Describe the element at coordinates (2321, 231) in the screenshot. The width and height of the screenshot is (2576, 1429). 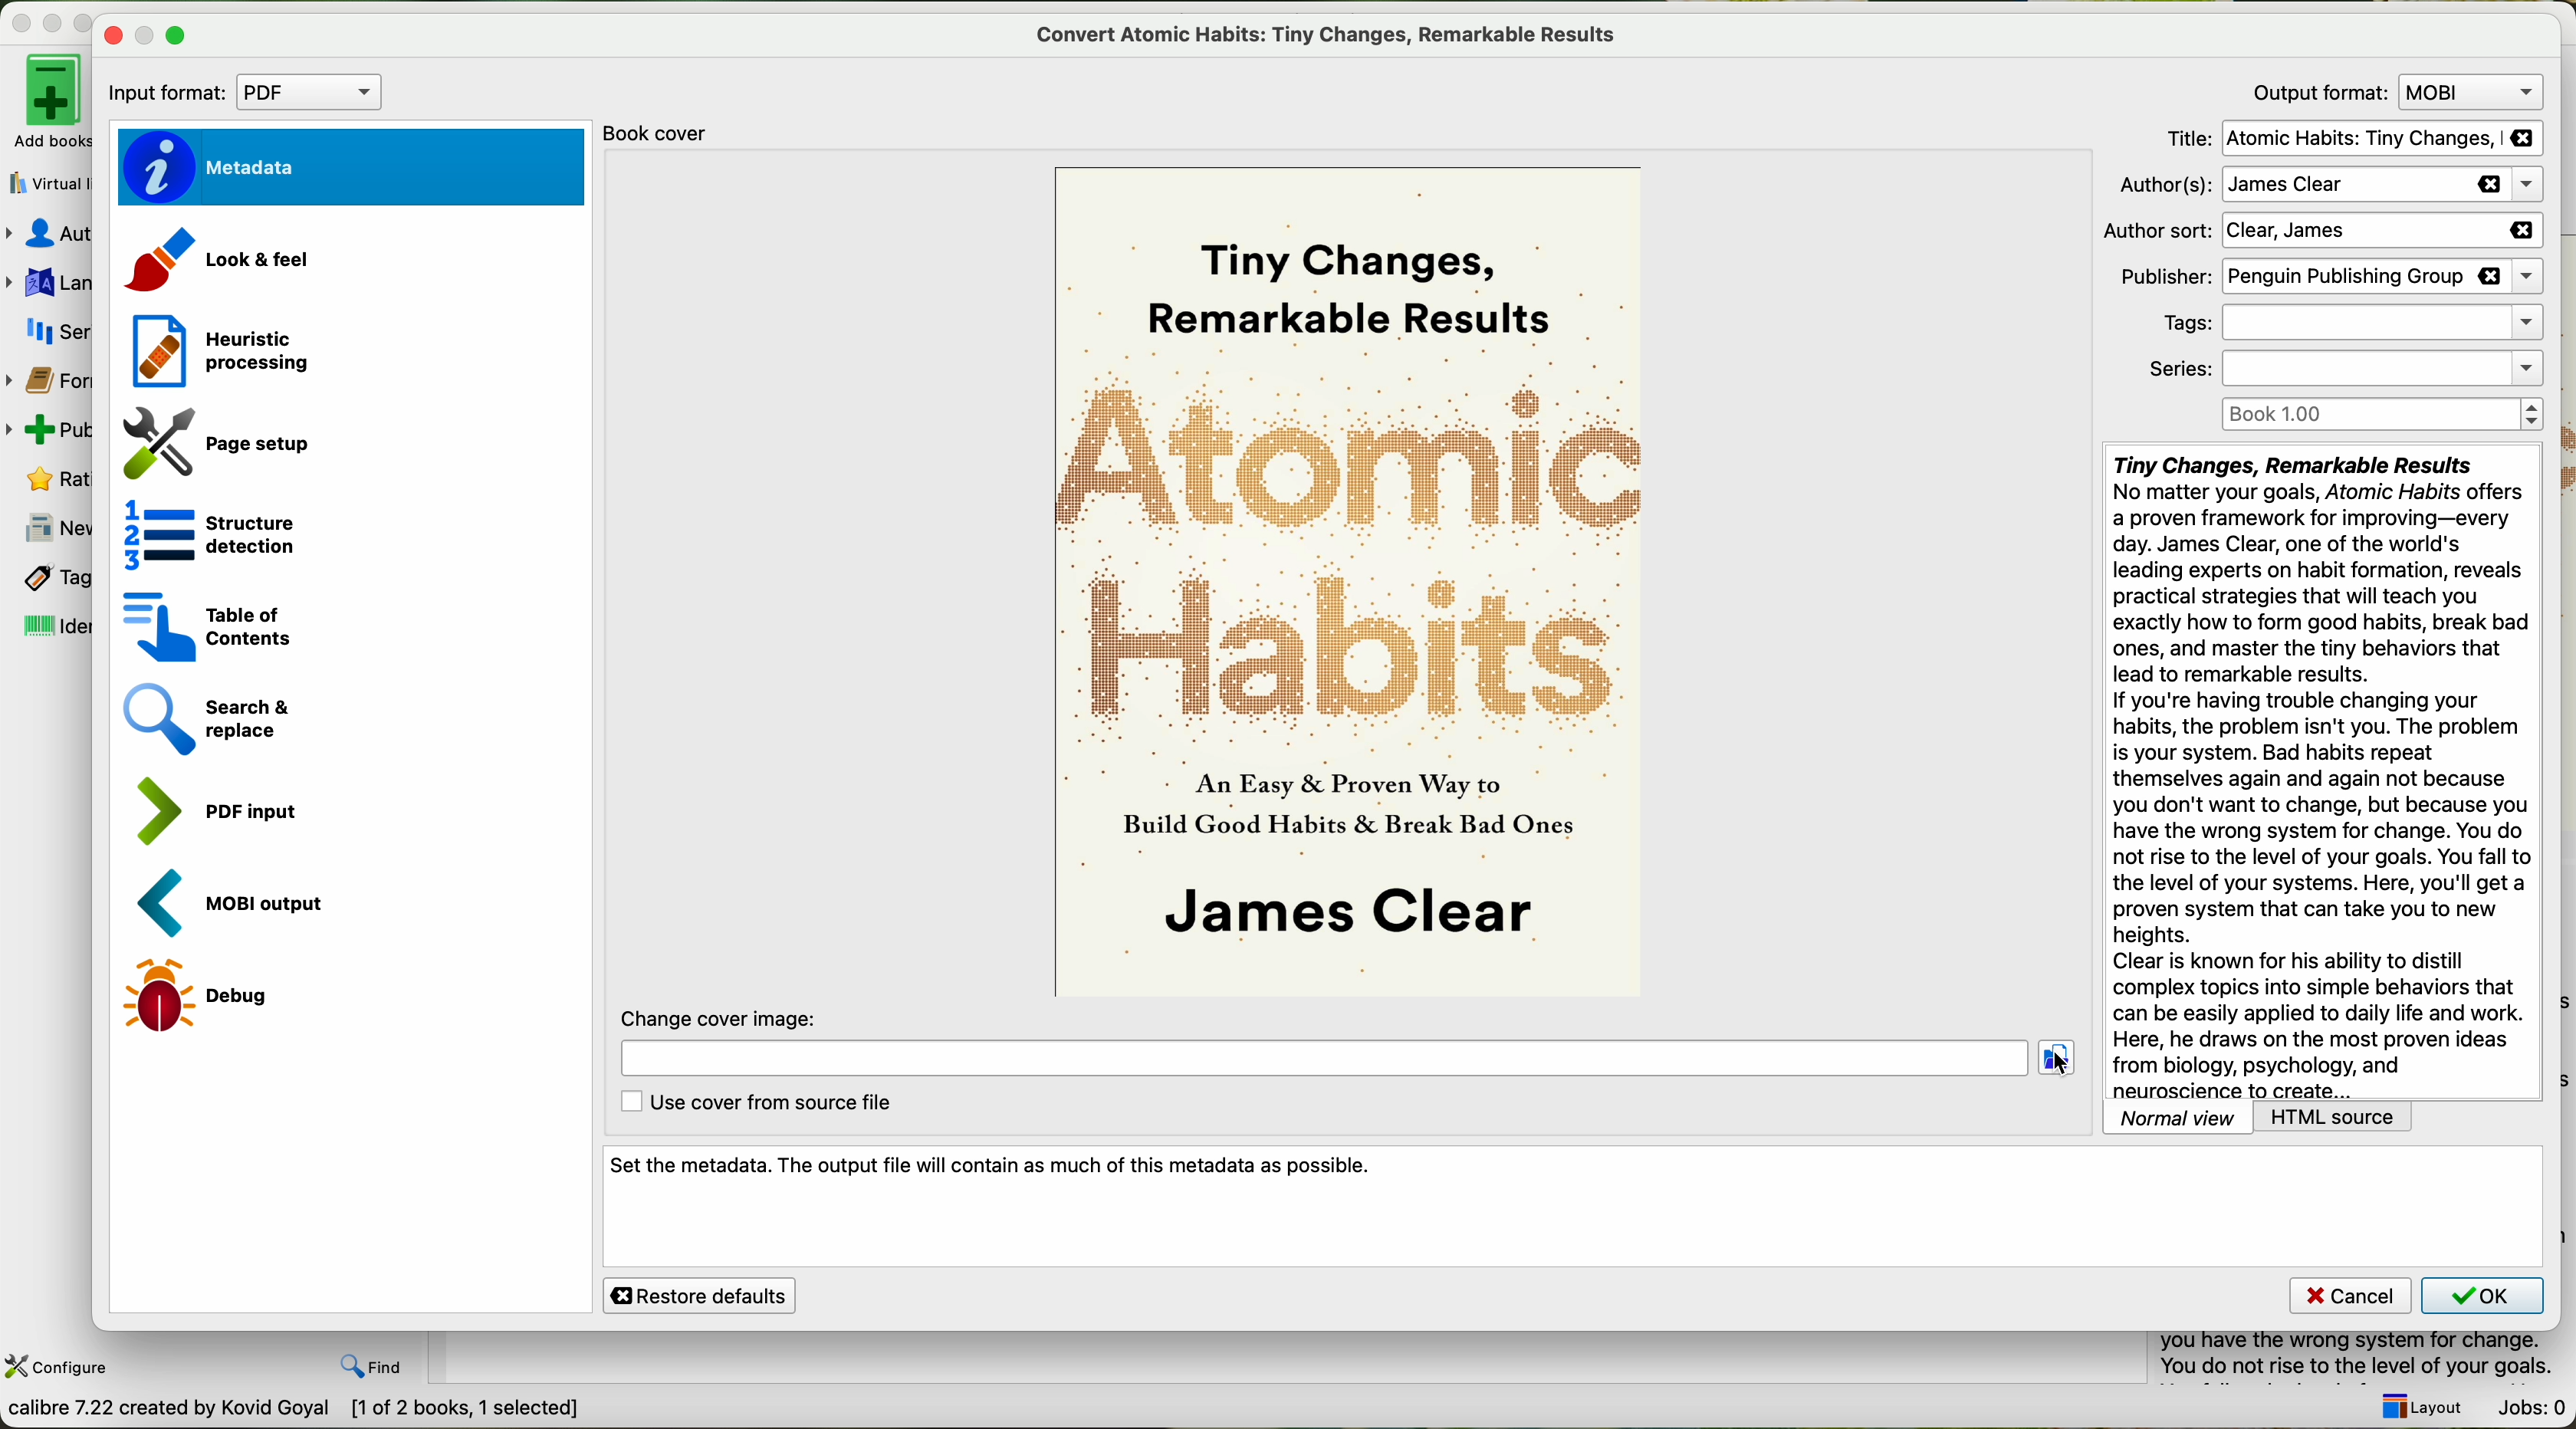
I see `author sort` at that location.